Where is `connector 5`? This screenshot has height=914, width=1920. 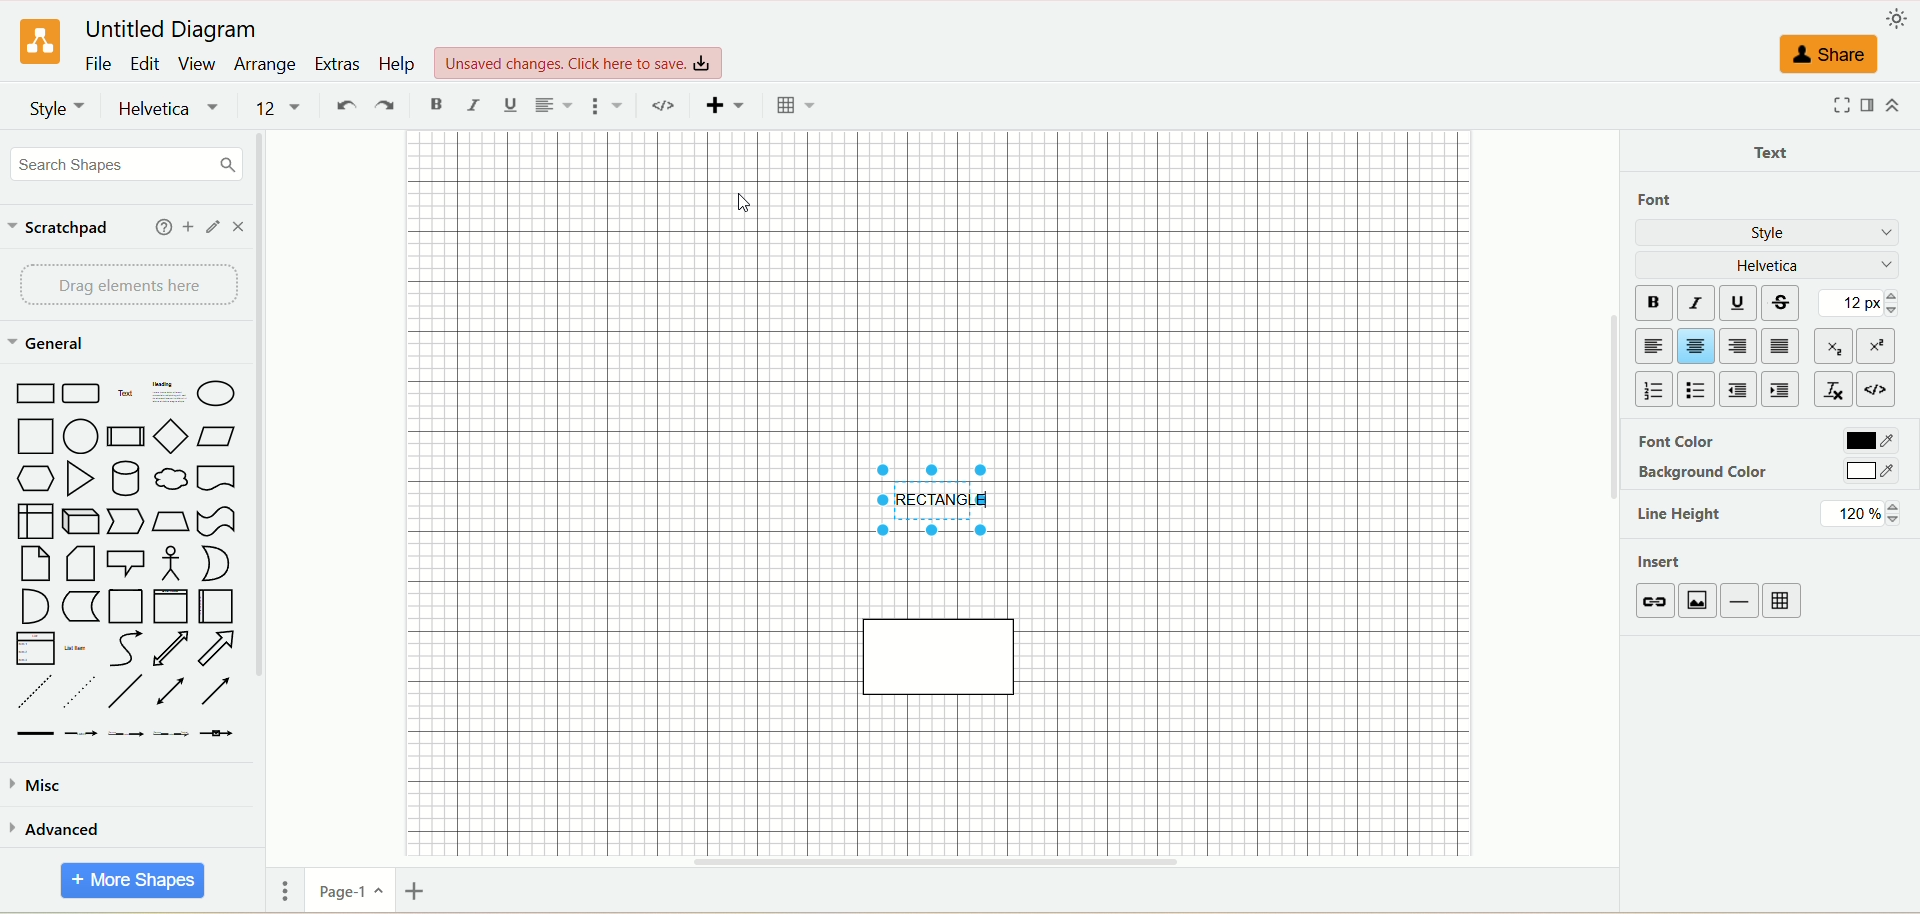 connector 5 is located at coordinates (219, 732).